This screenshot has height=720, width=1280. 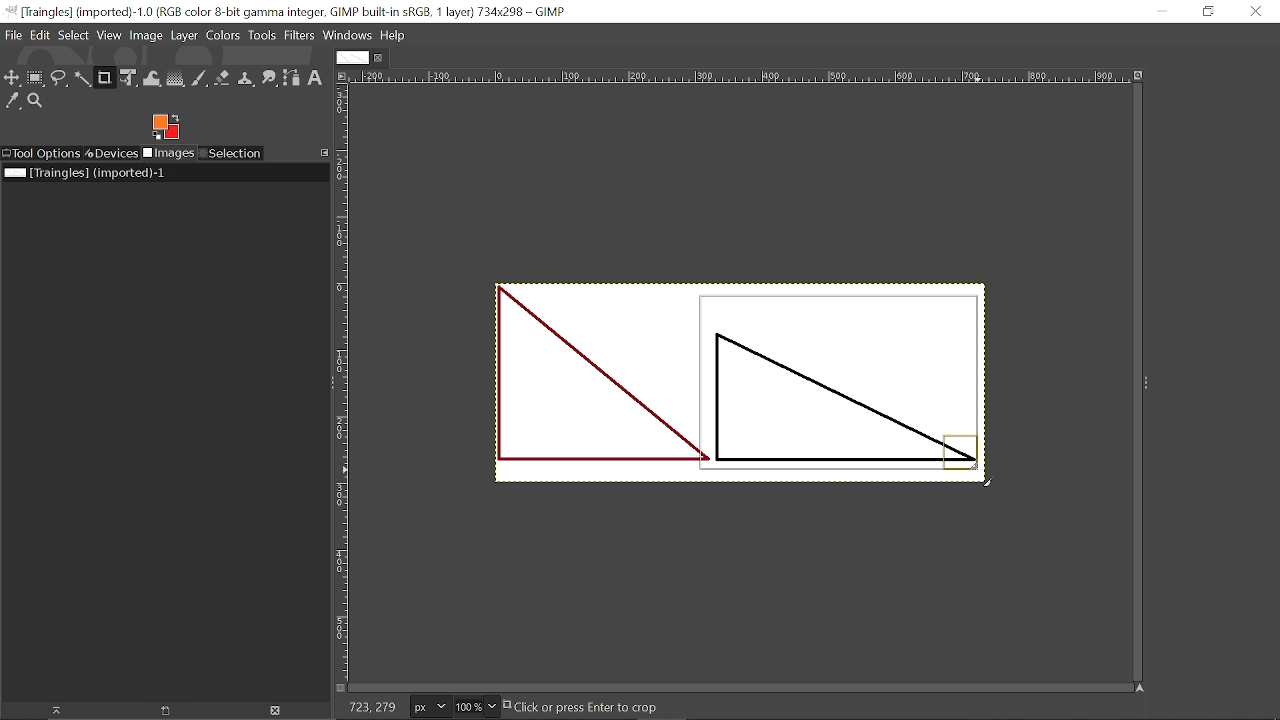 I want to click on click or press enter to crop, so click(x=607, y=707).